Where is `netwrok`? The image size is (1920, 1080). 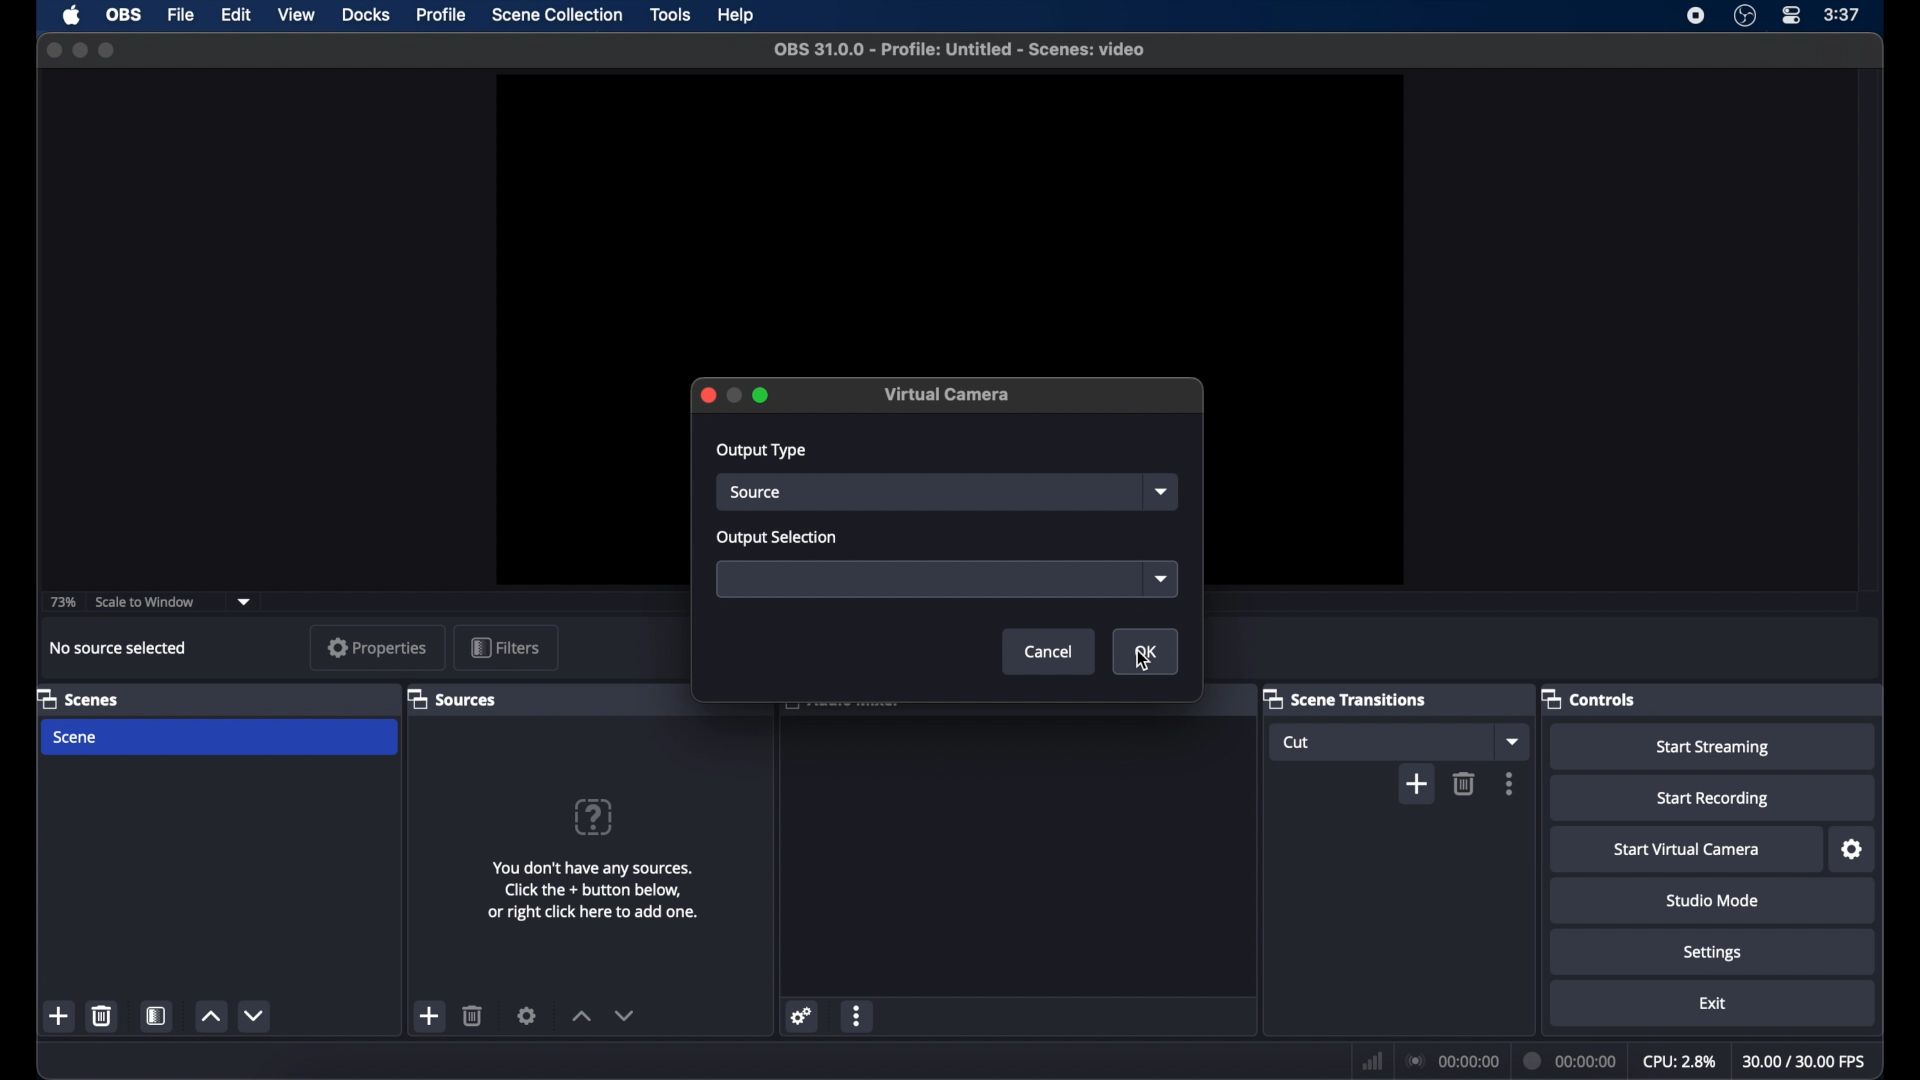 netwrok is located at coordinates (1370, 1059).